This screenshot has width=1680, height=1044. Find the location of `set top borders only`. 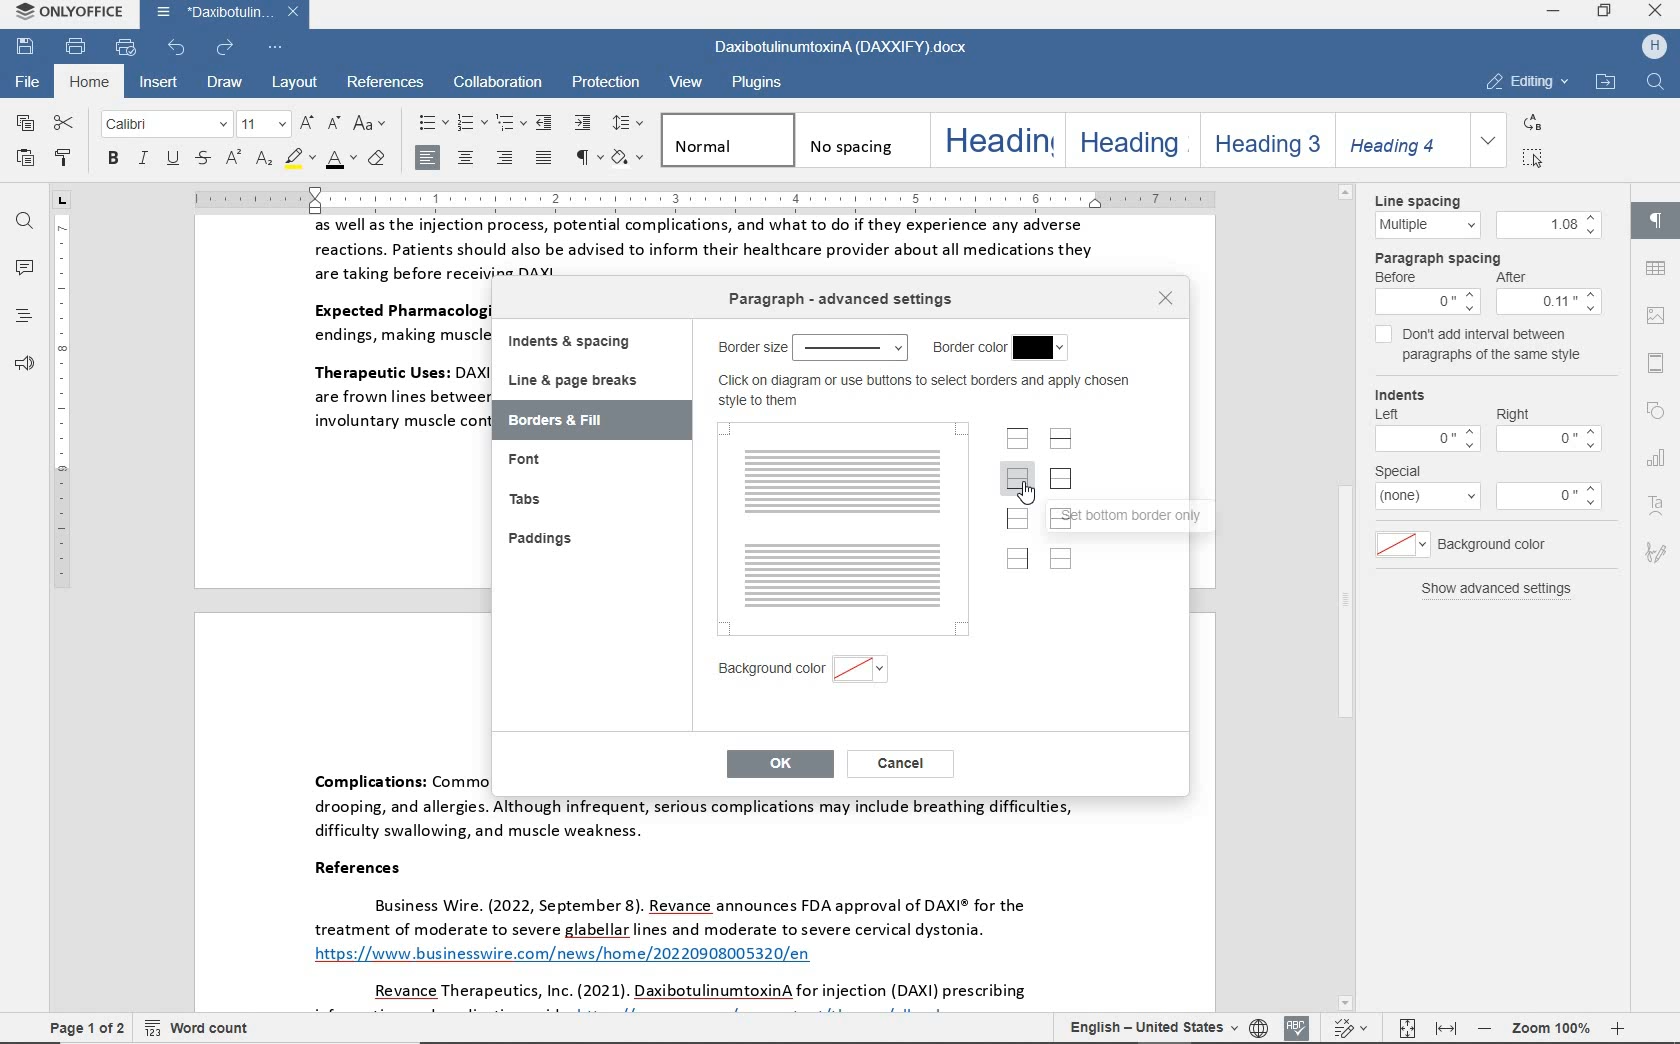

set top borders only is located at coordinates (1019, 438).